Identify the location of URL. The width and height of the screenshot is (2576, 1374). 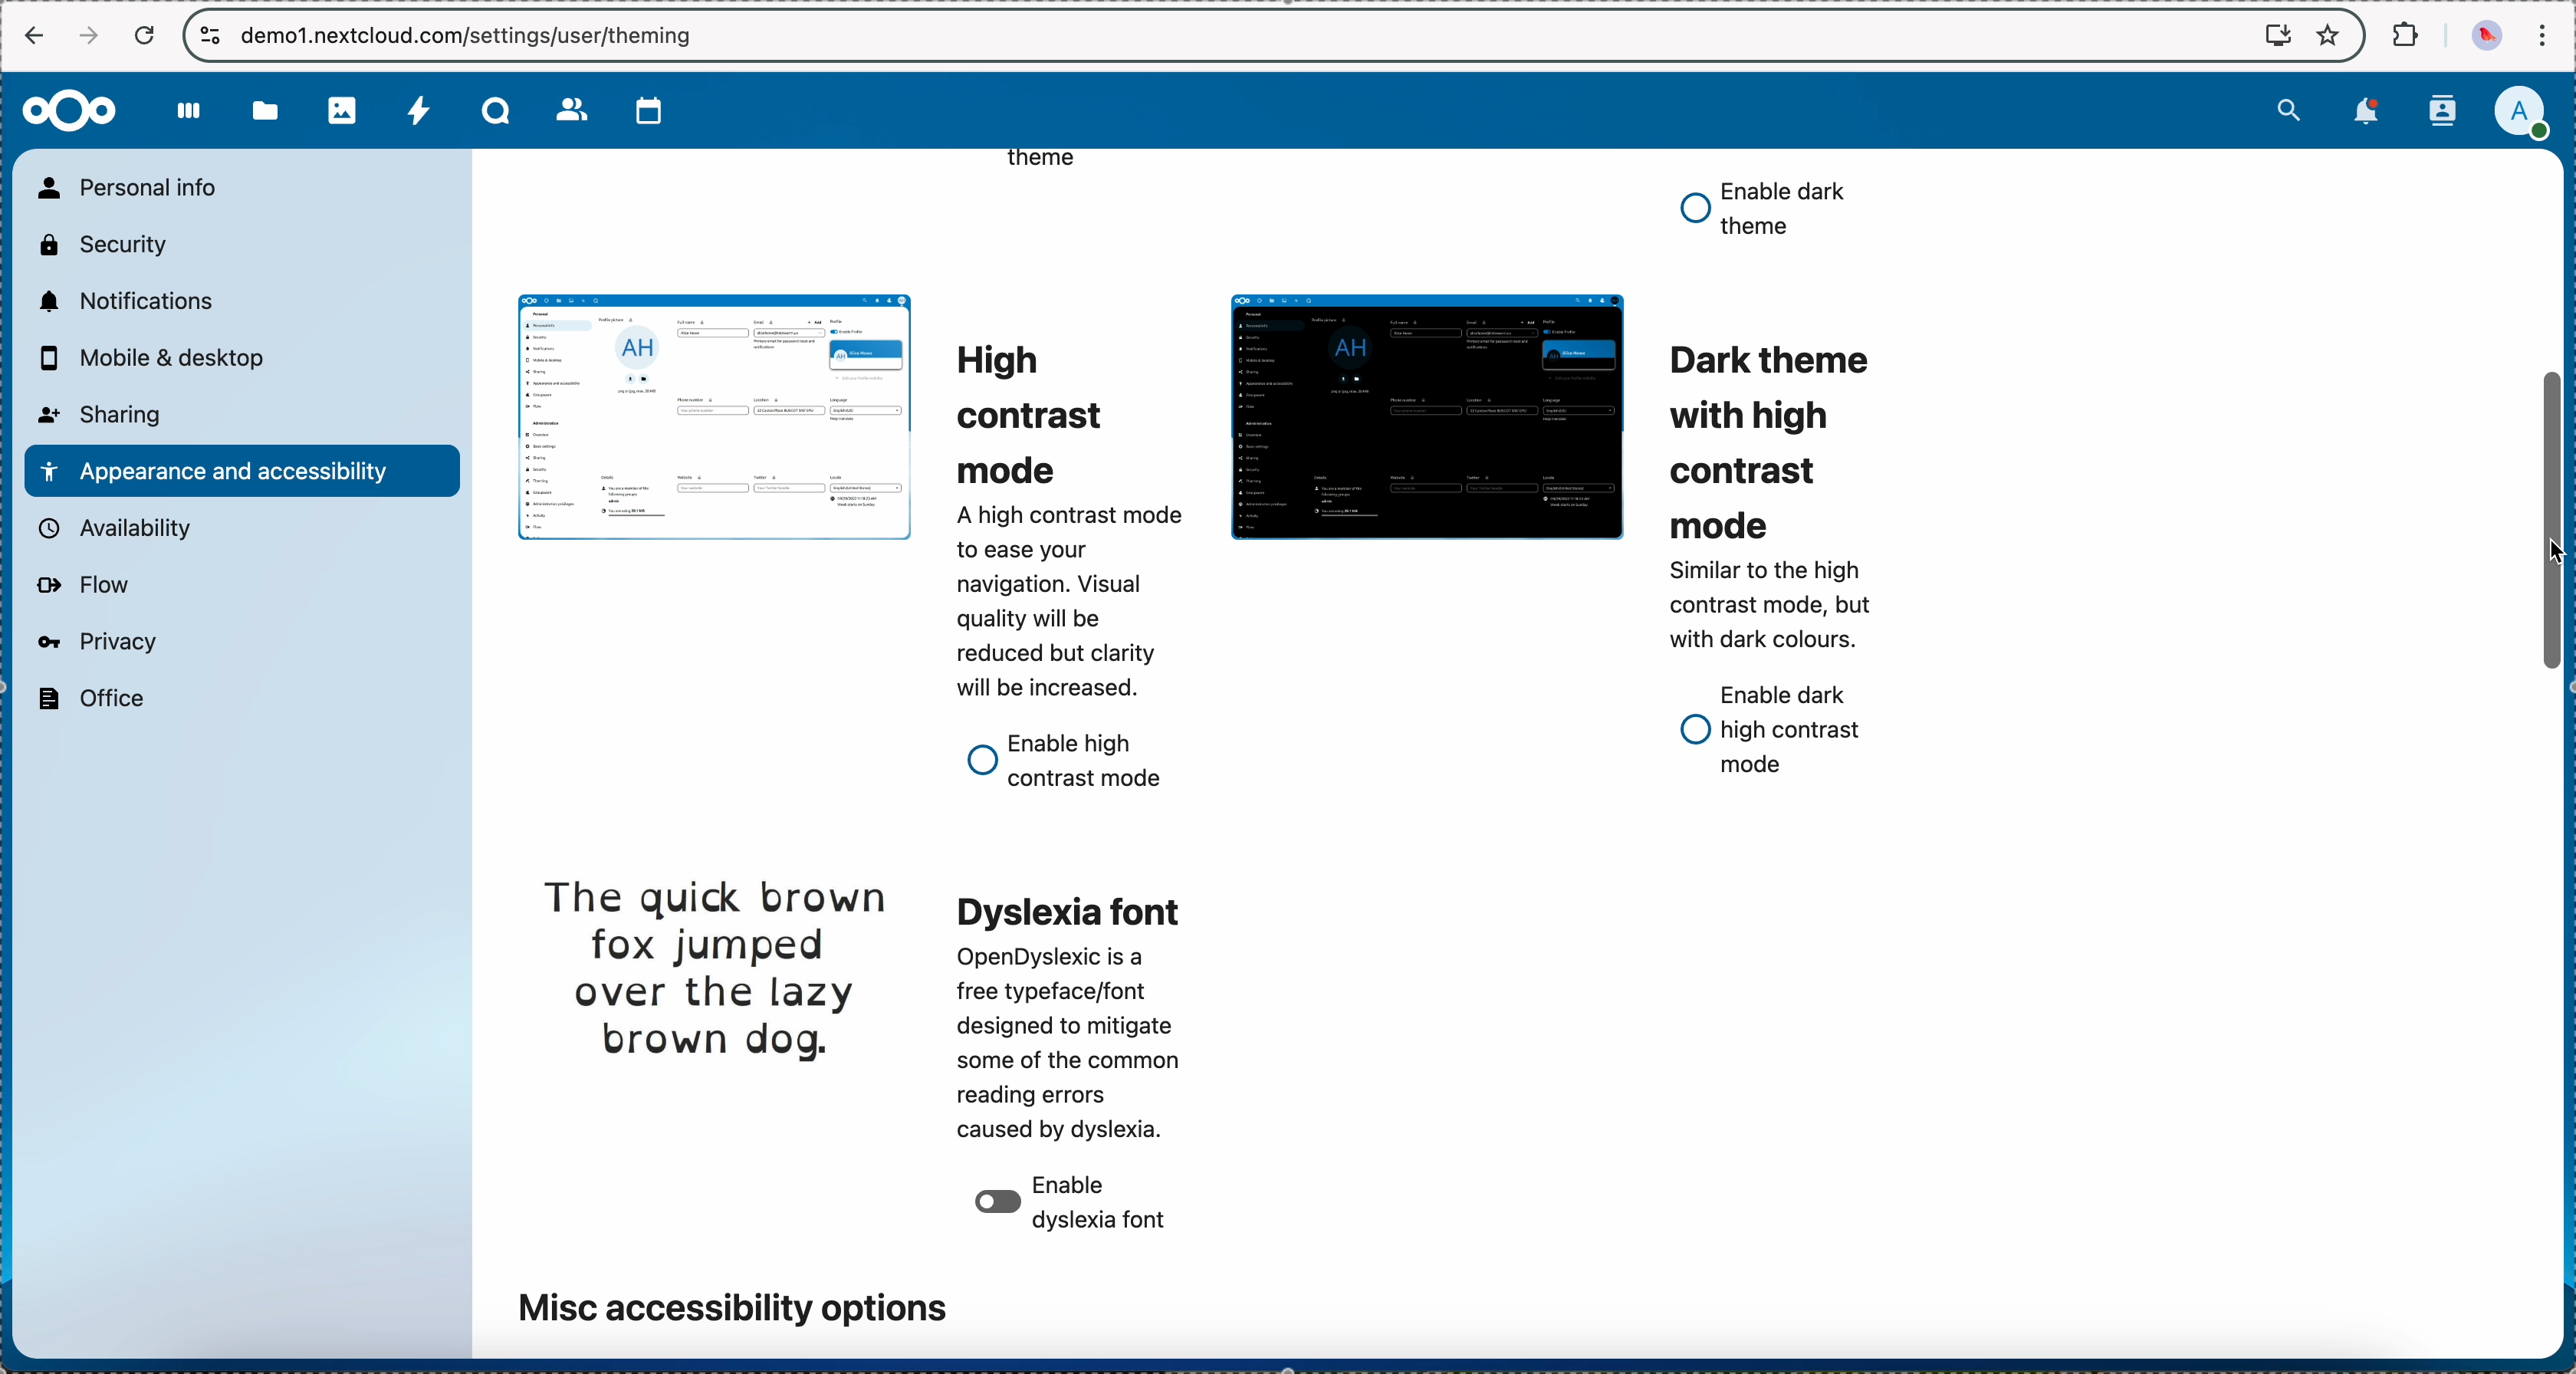
(483, 36).